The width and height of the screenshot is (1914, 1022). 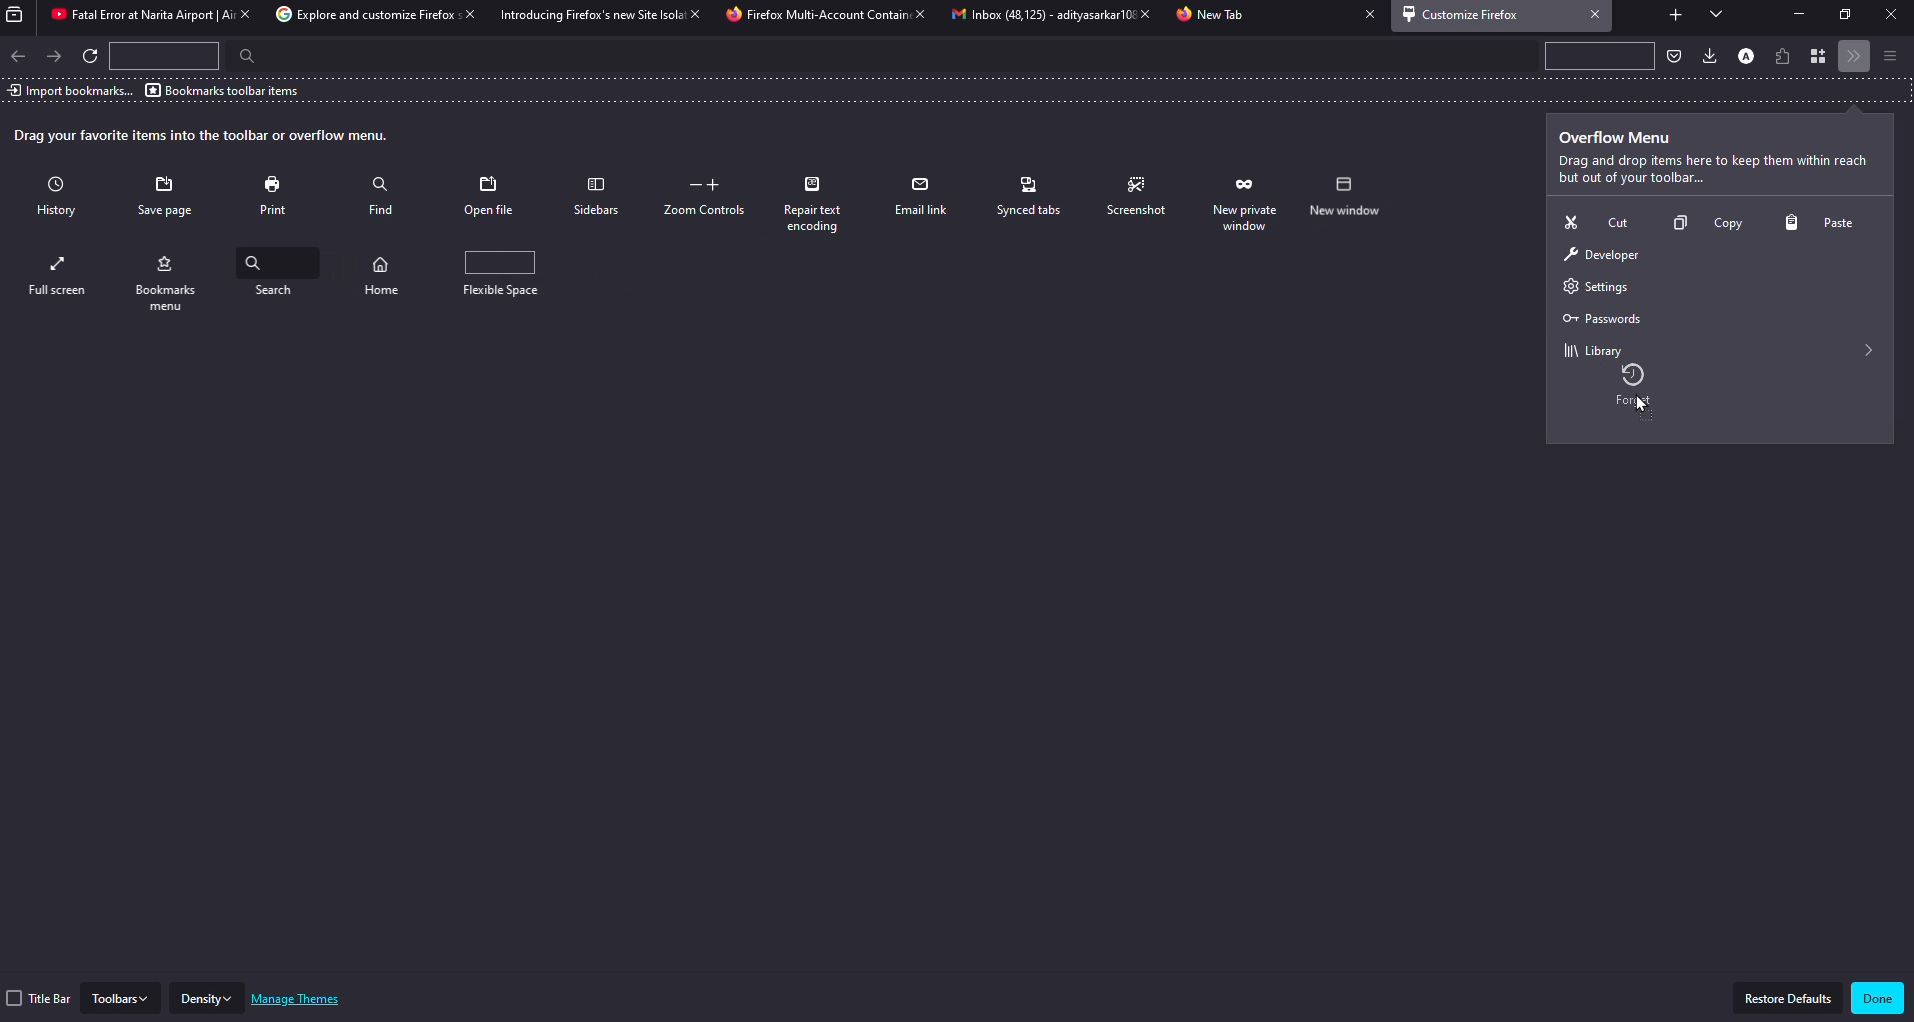 What do you see at coordinates (1139, 14) in the screenshot?
I see `close` at bounding box center [1139, 14].